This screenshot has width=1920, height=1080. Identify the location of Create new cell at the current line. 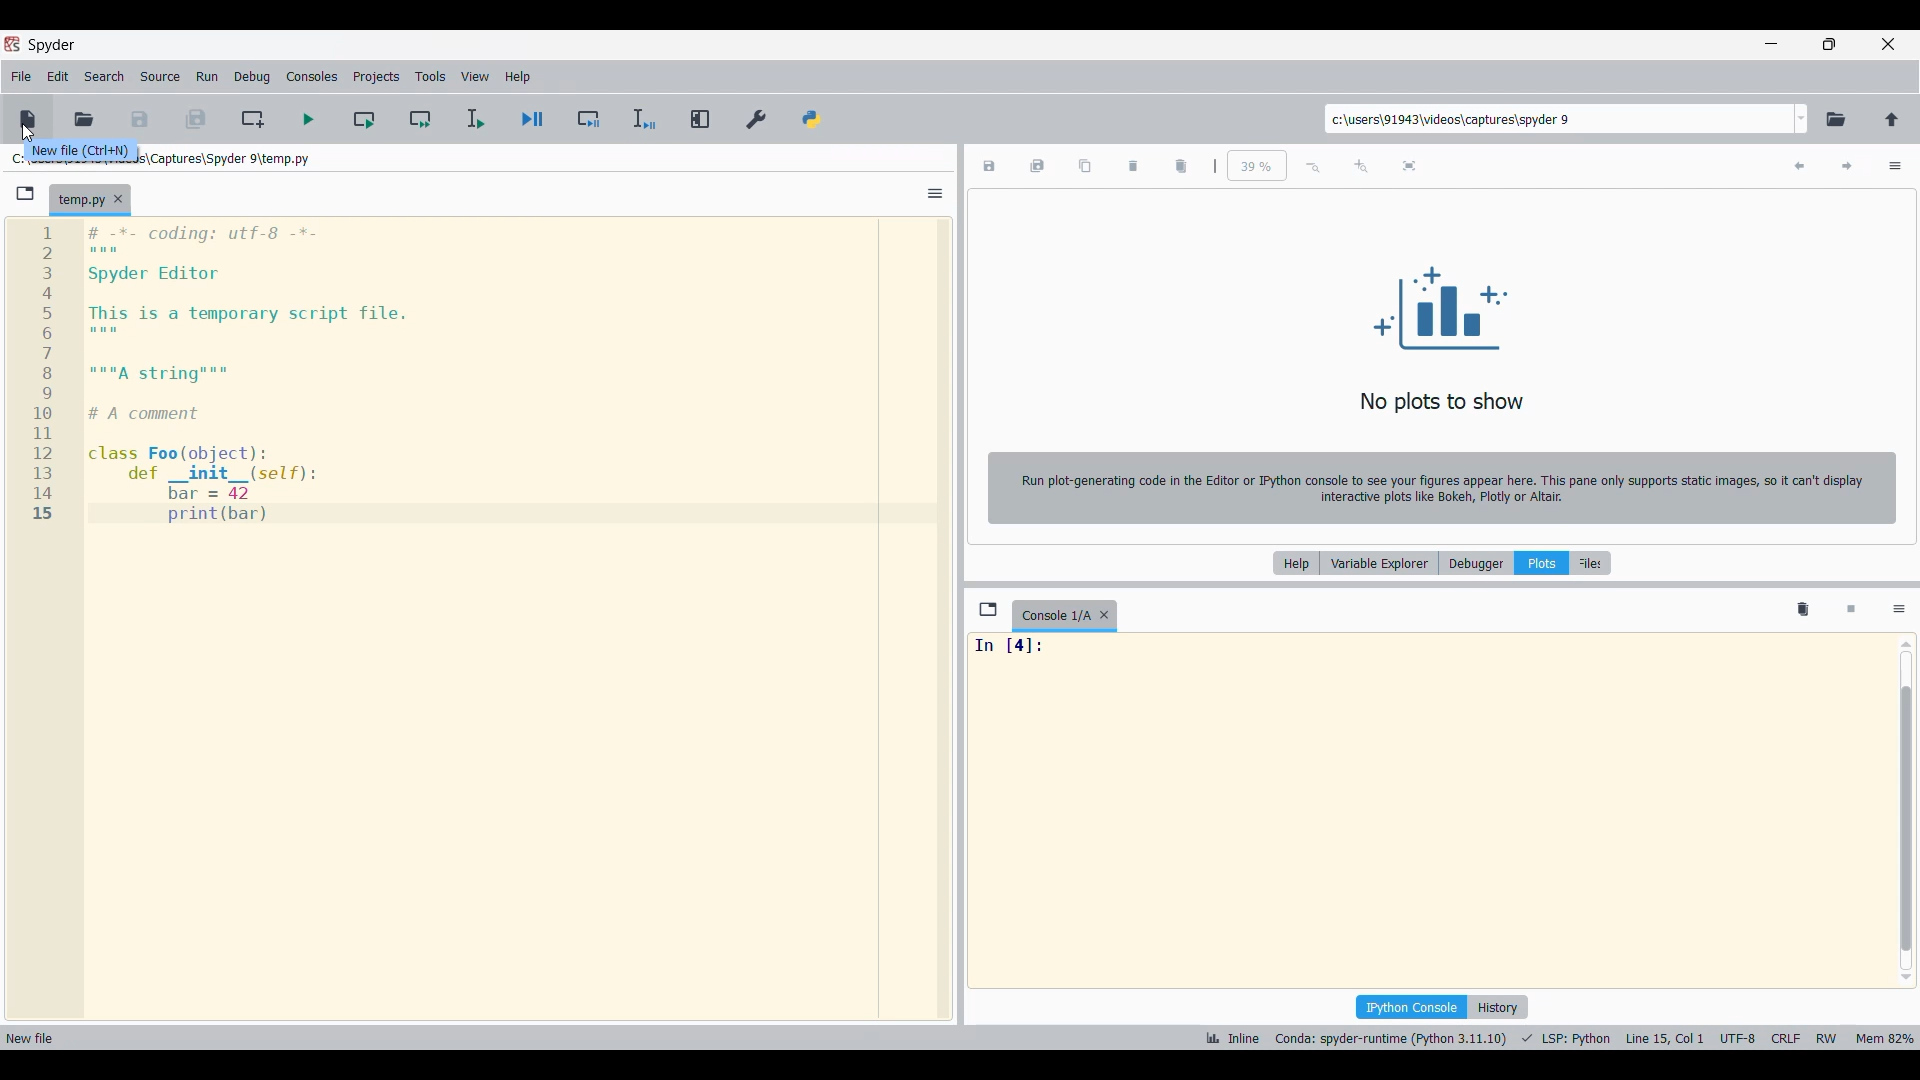
(252, 120).